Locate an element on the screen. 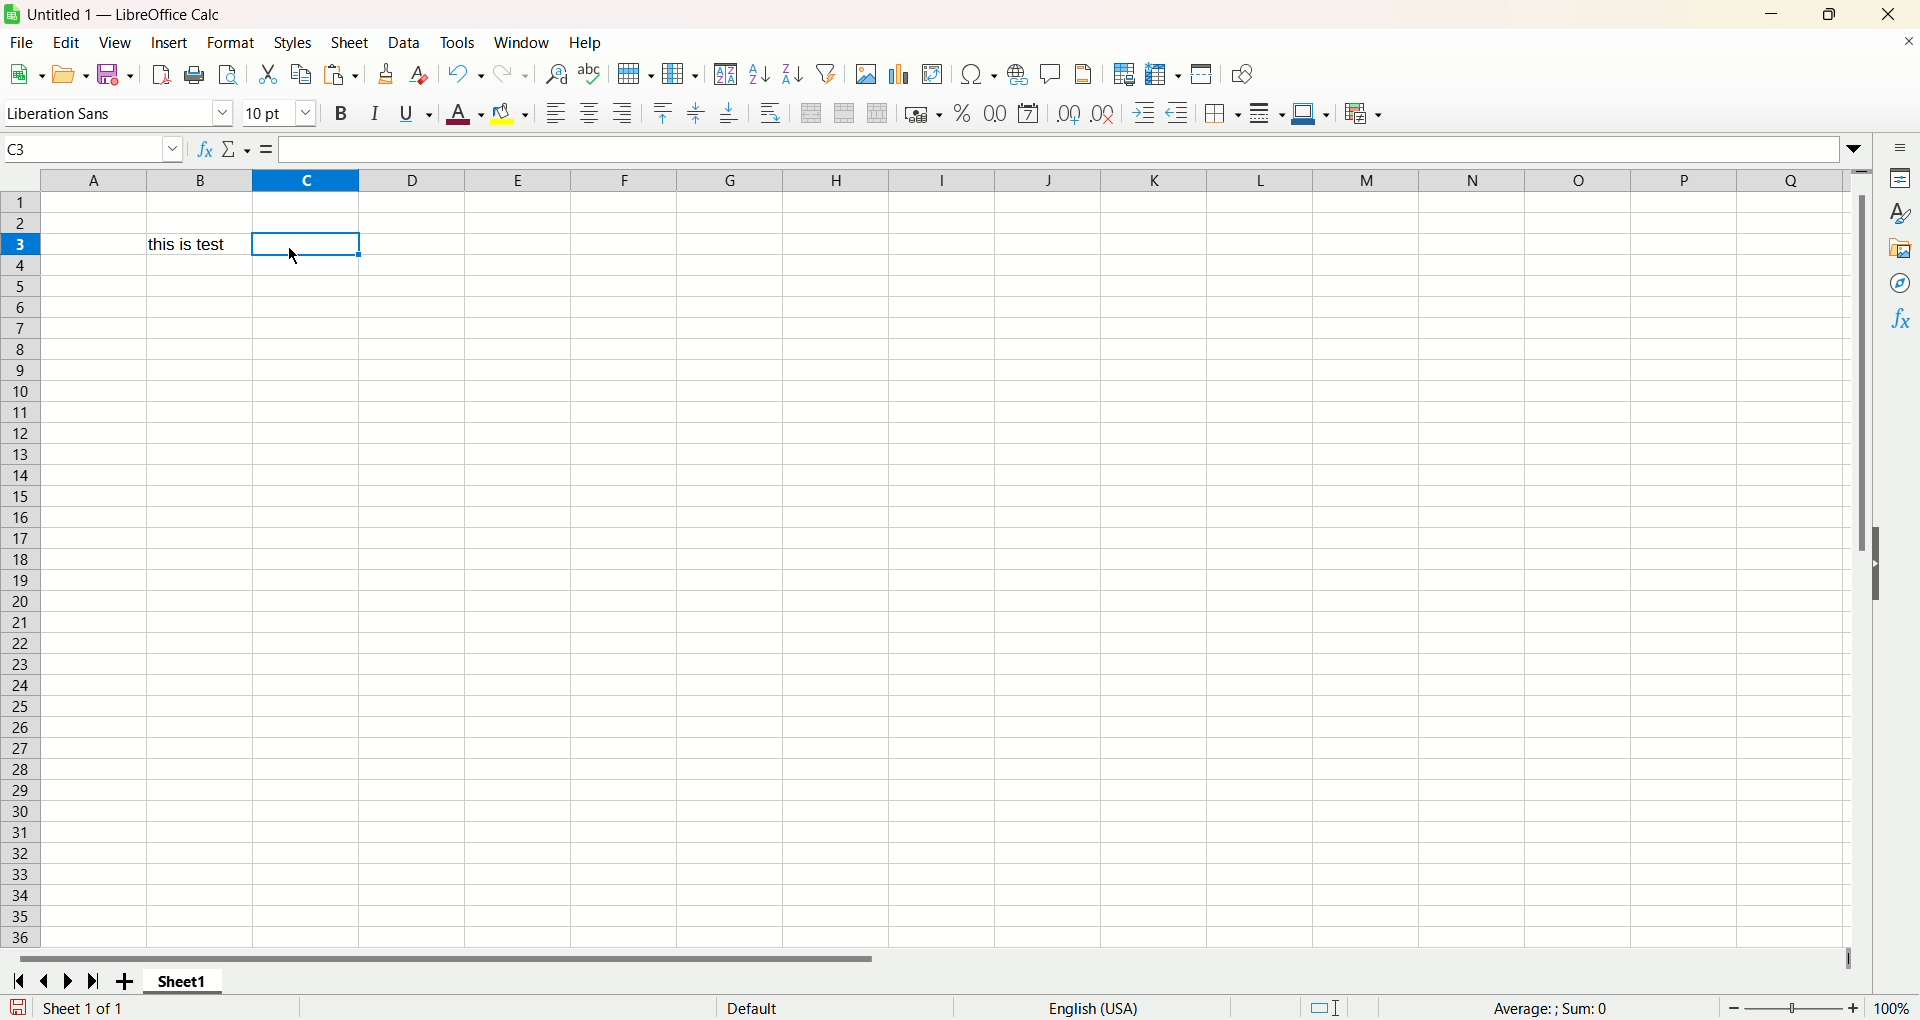  copy is located at coordinates (299, 76).